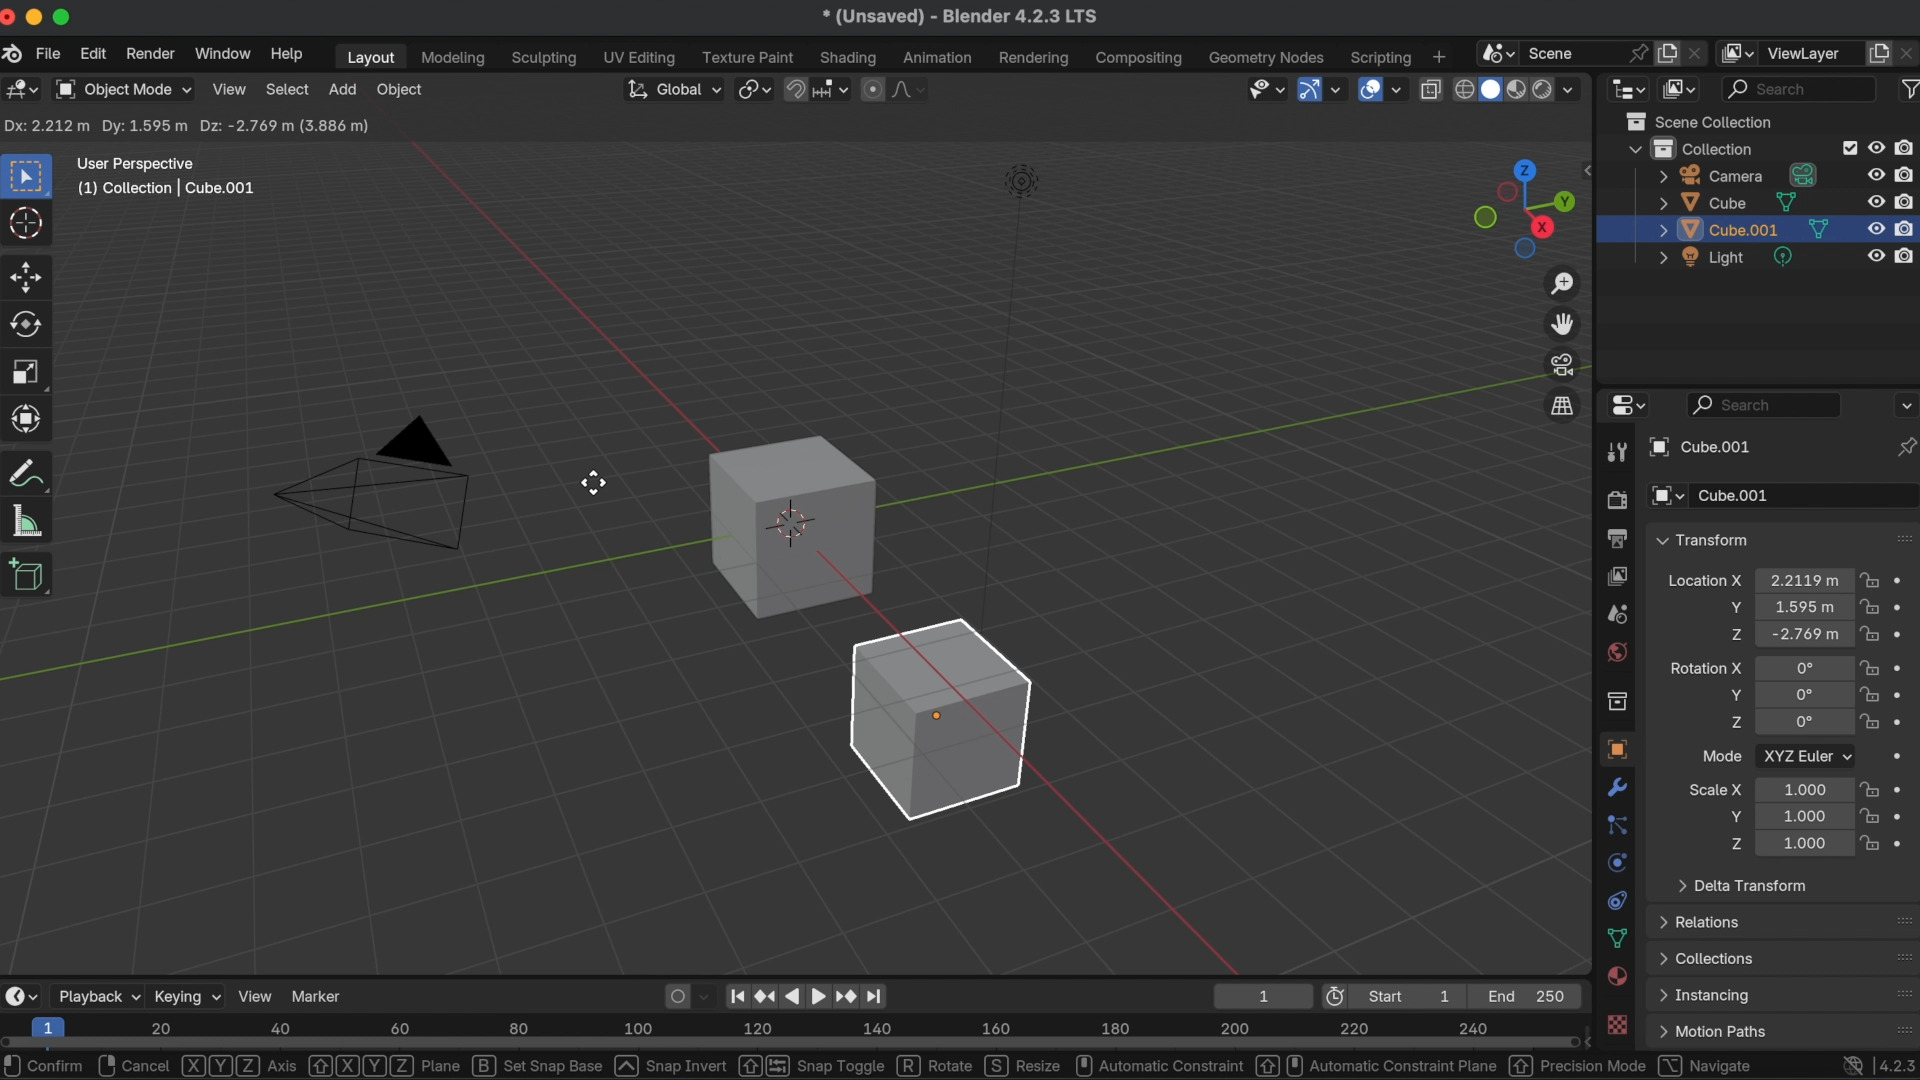 The height and width of the screenshot is (1080, 1920). I want to click on location of object, so click(1805, 580).